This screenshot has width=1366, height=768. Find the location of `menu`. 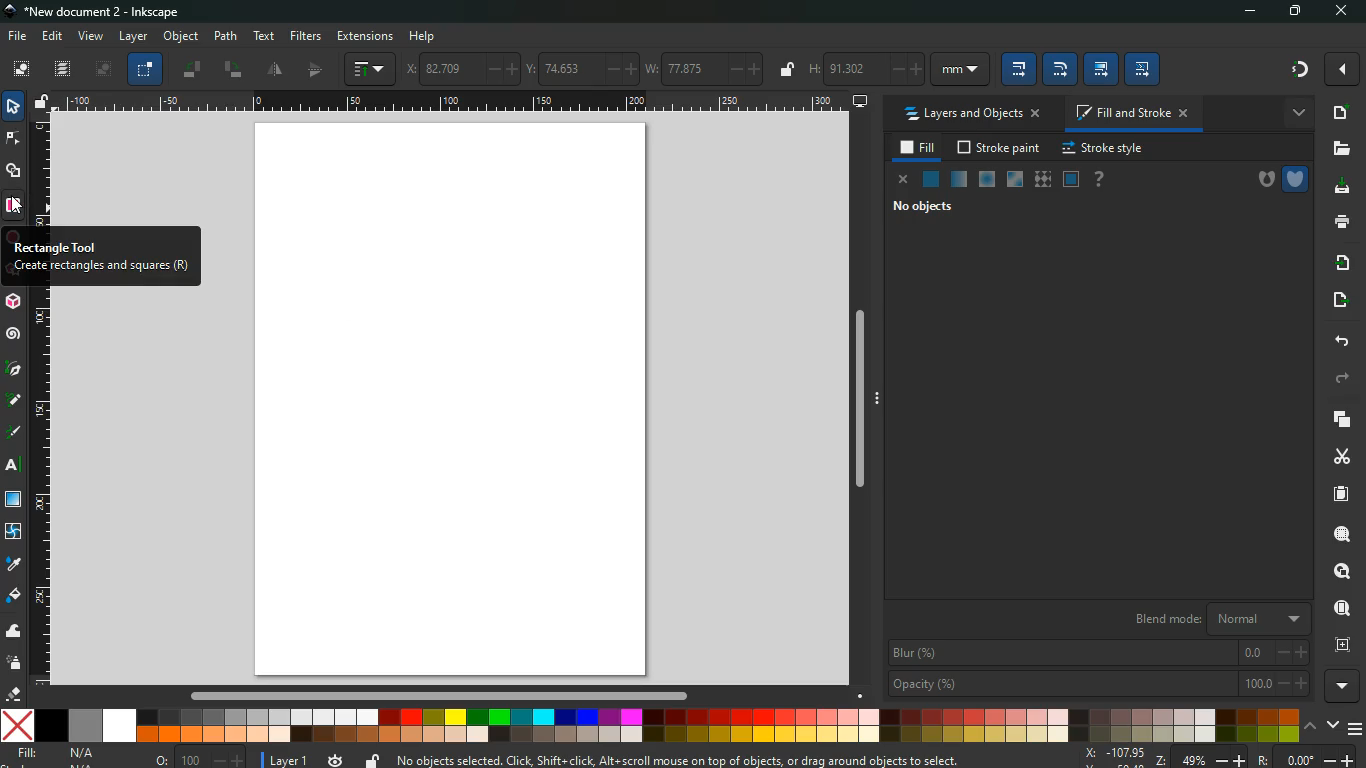

menu is located at coordinates (1356, 729).